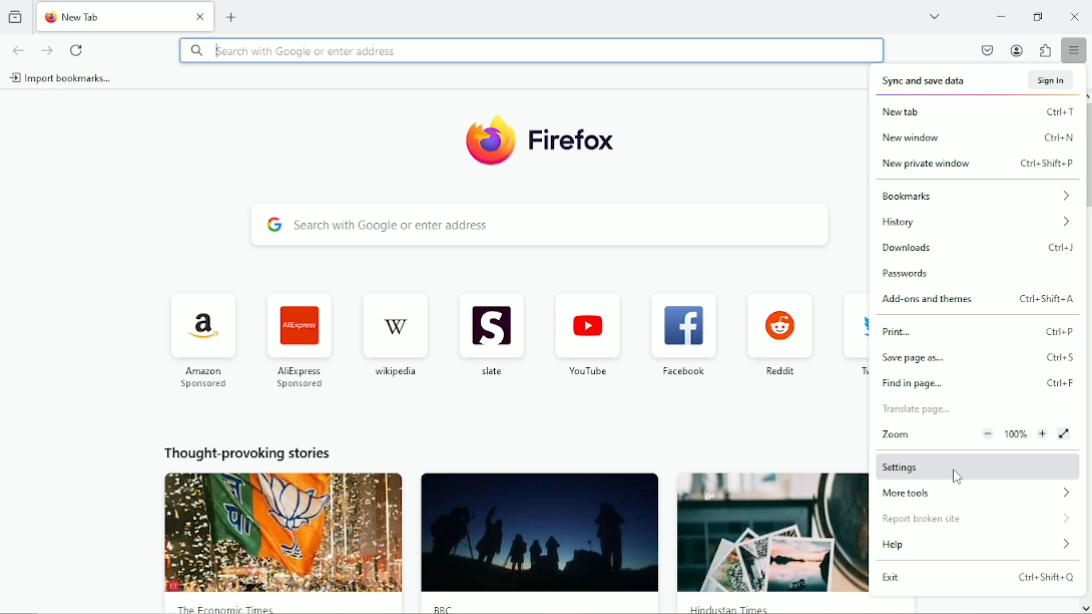 This screenshot has height=614, width=1092. Describe the element at coordinates (978, 577) in the screenshot. I see `Exit  Ctrl+Shift+q` at that location.